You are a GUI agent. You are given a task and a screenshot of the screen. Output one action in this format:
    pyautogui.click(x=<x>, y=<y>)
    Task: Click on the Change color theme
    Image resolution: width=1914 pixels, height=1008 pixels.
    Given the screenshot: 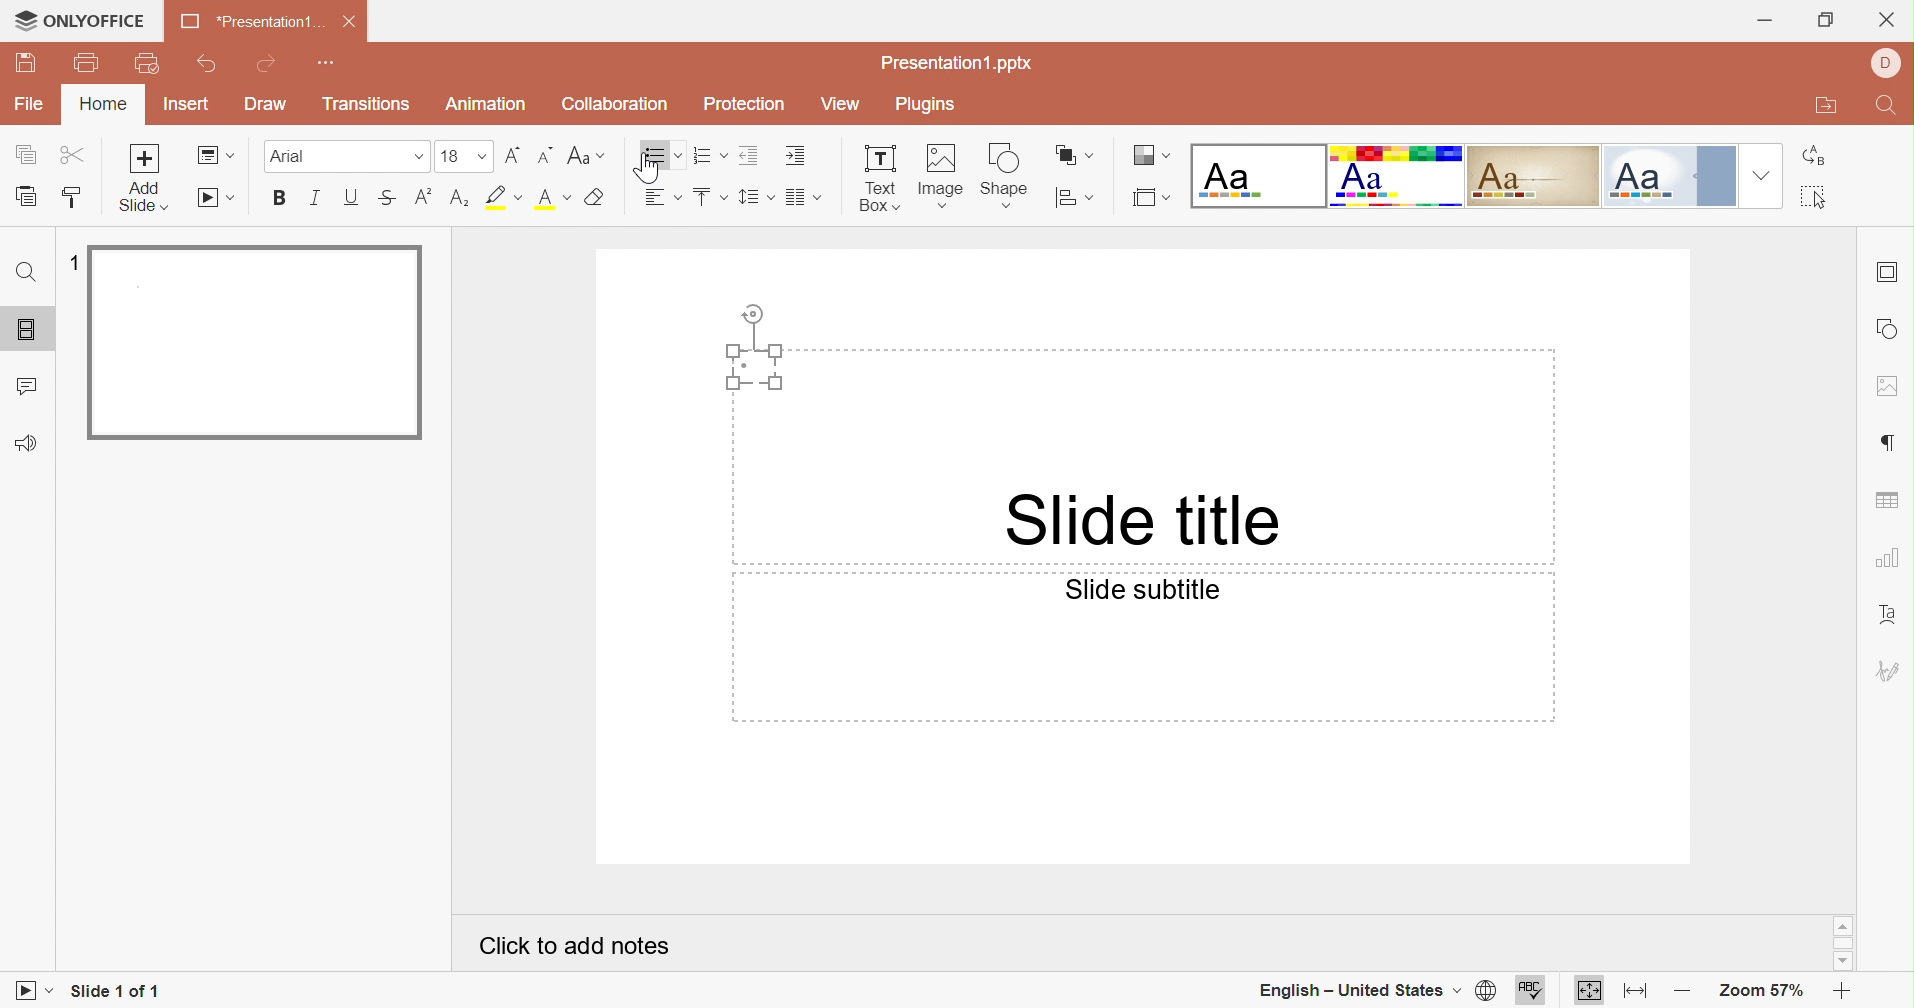 What is the action you would take?
    pyautogui.click(x=1153, y=158)
    